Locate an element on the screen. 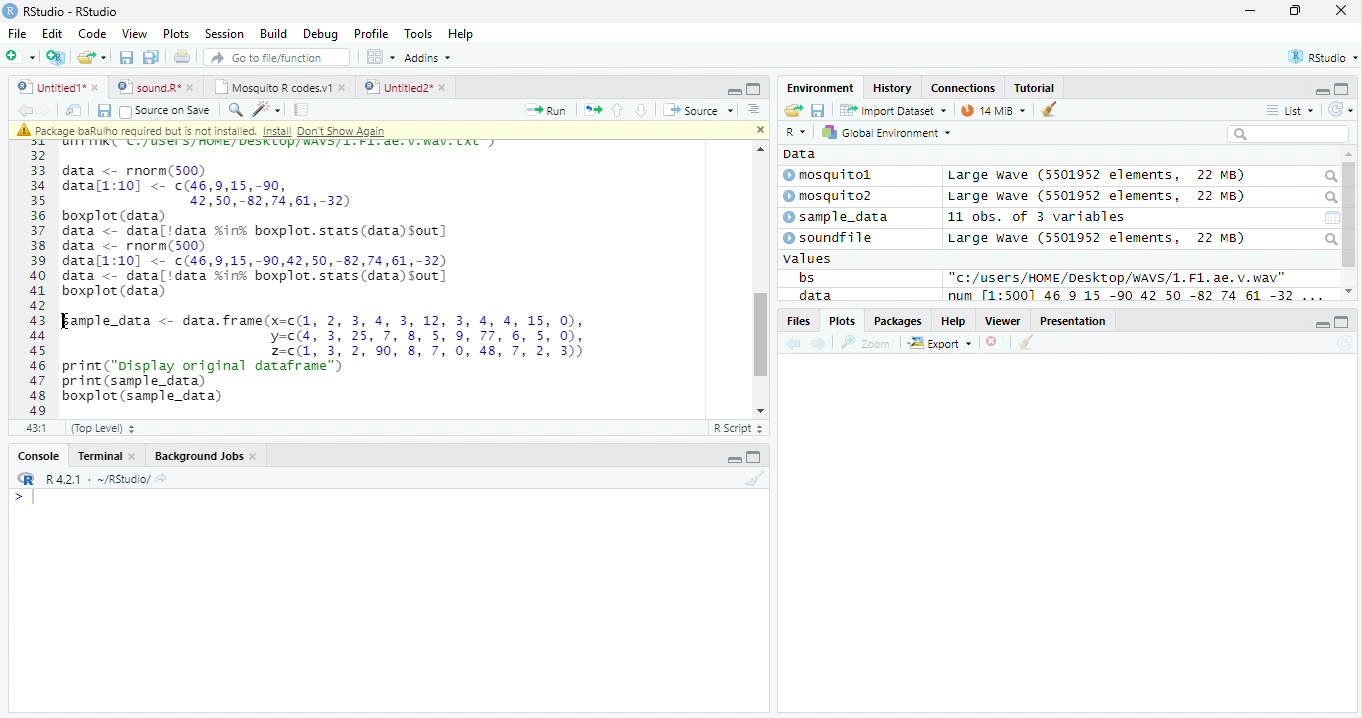 This screenshot has height=718, width=1362. Import Dataset is located at coordinates (893, 111).